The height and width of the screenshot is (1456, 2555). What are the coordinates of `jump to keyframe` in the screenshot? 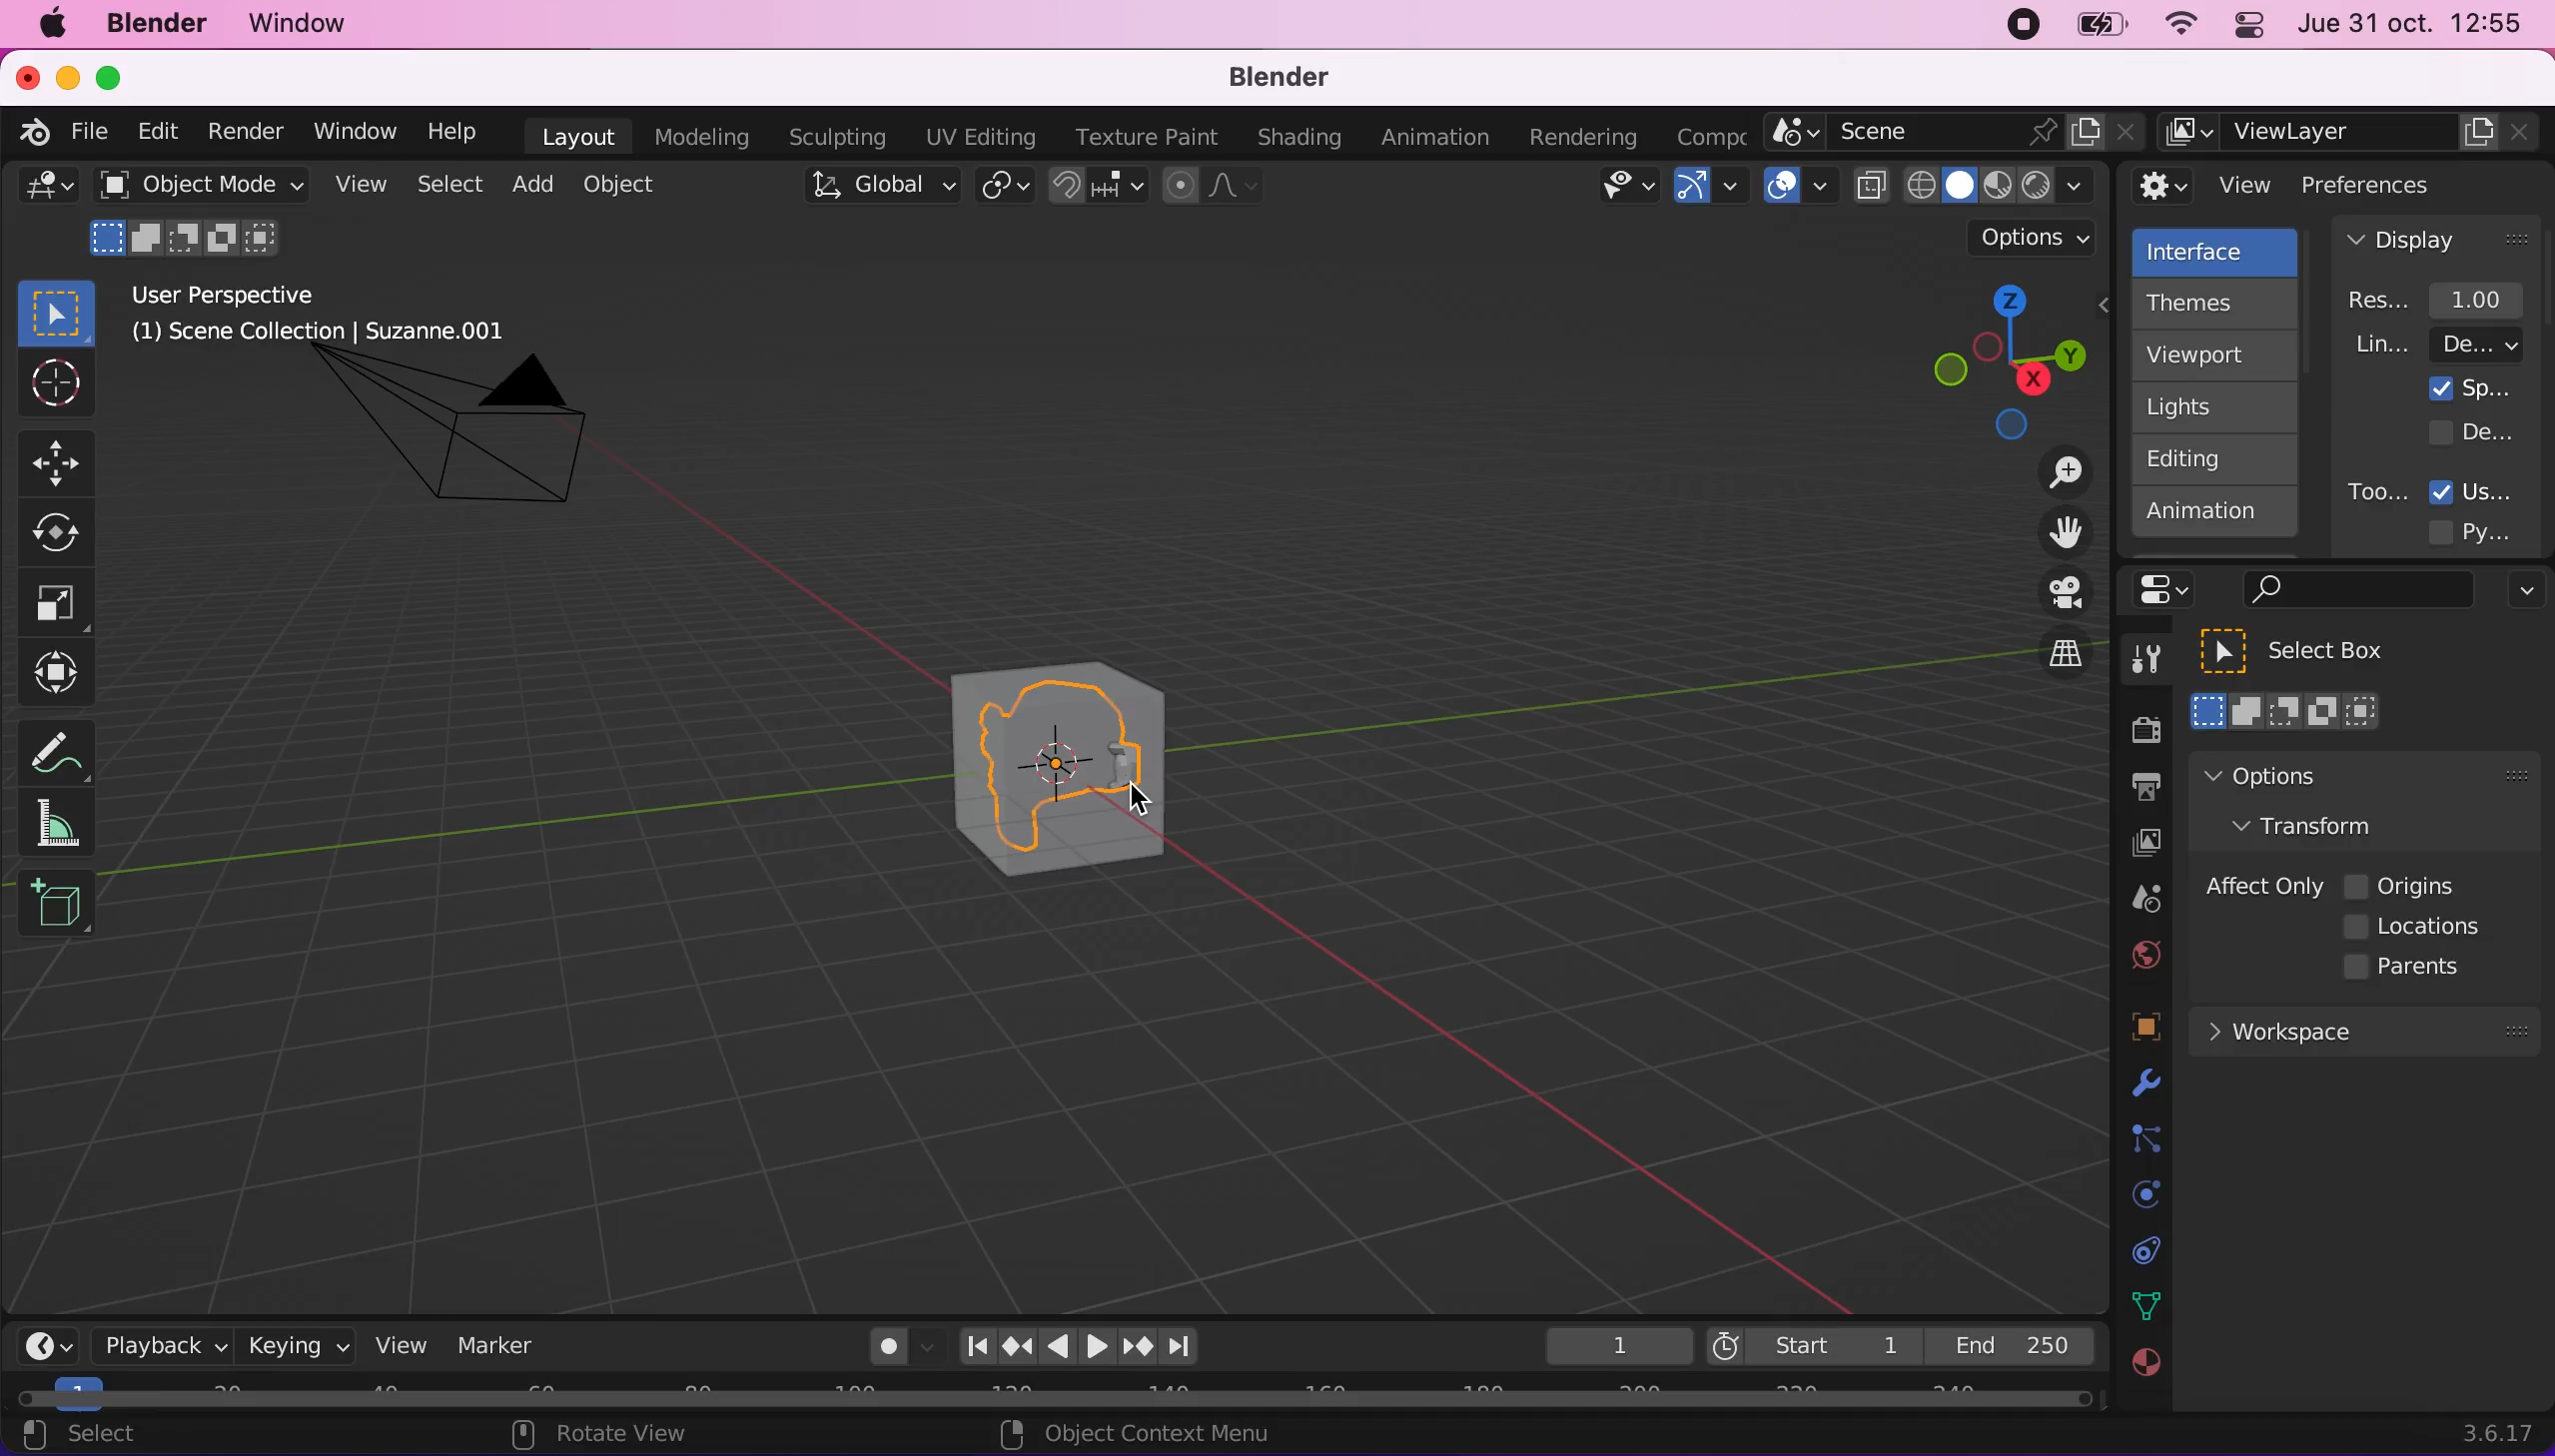 It's located at (1139, 1350).